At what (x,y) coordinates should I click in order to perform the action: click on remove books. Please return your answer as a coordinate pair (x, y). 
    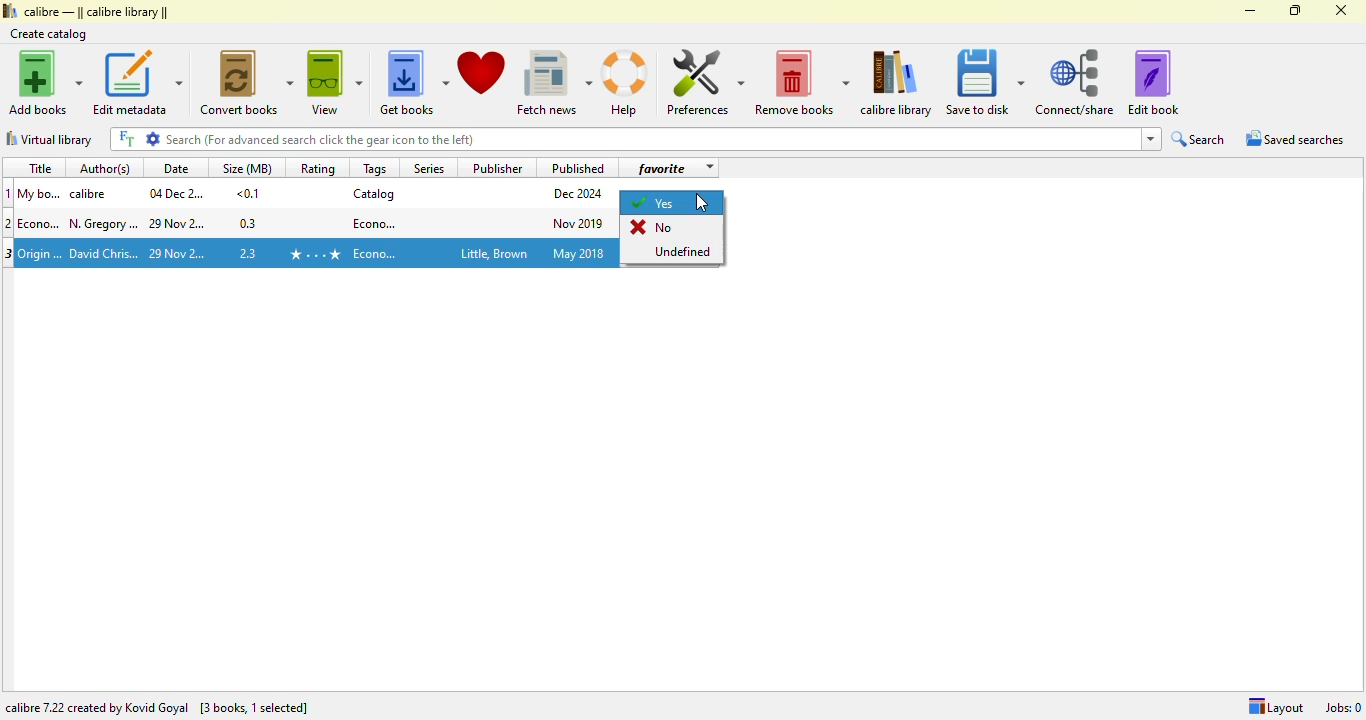
    Looking at the image, I should click on (802, 83).